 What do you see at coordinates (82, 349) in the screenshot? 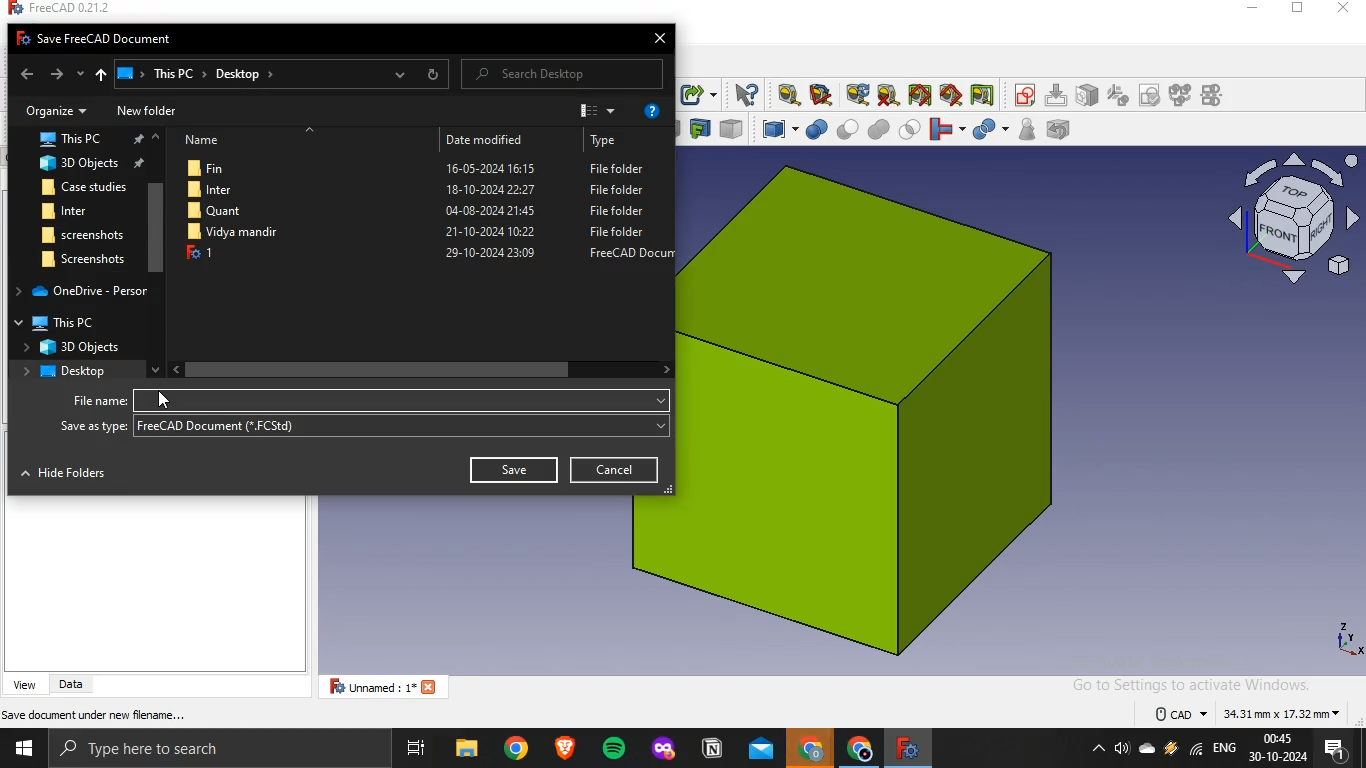
I see `3d objects` at bounding box center [82, 349].